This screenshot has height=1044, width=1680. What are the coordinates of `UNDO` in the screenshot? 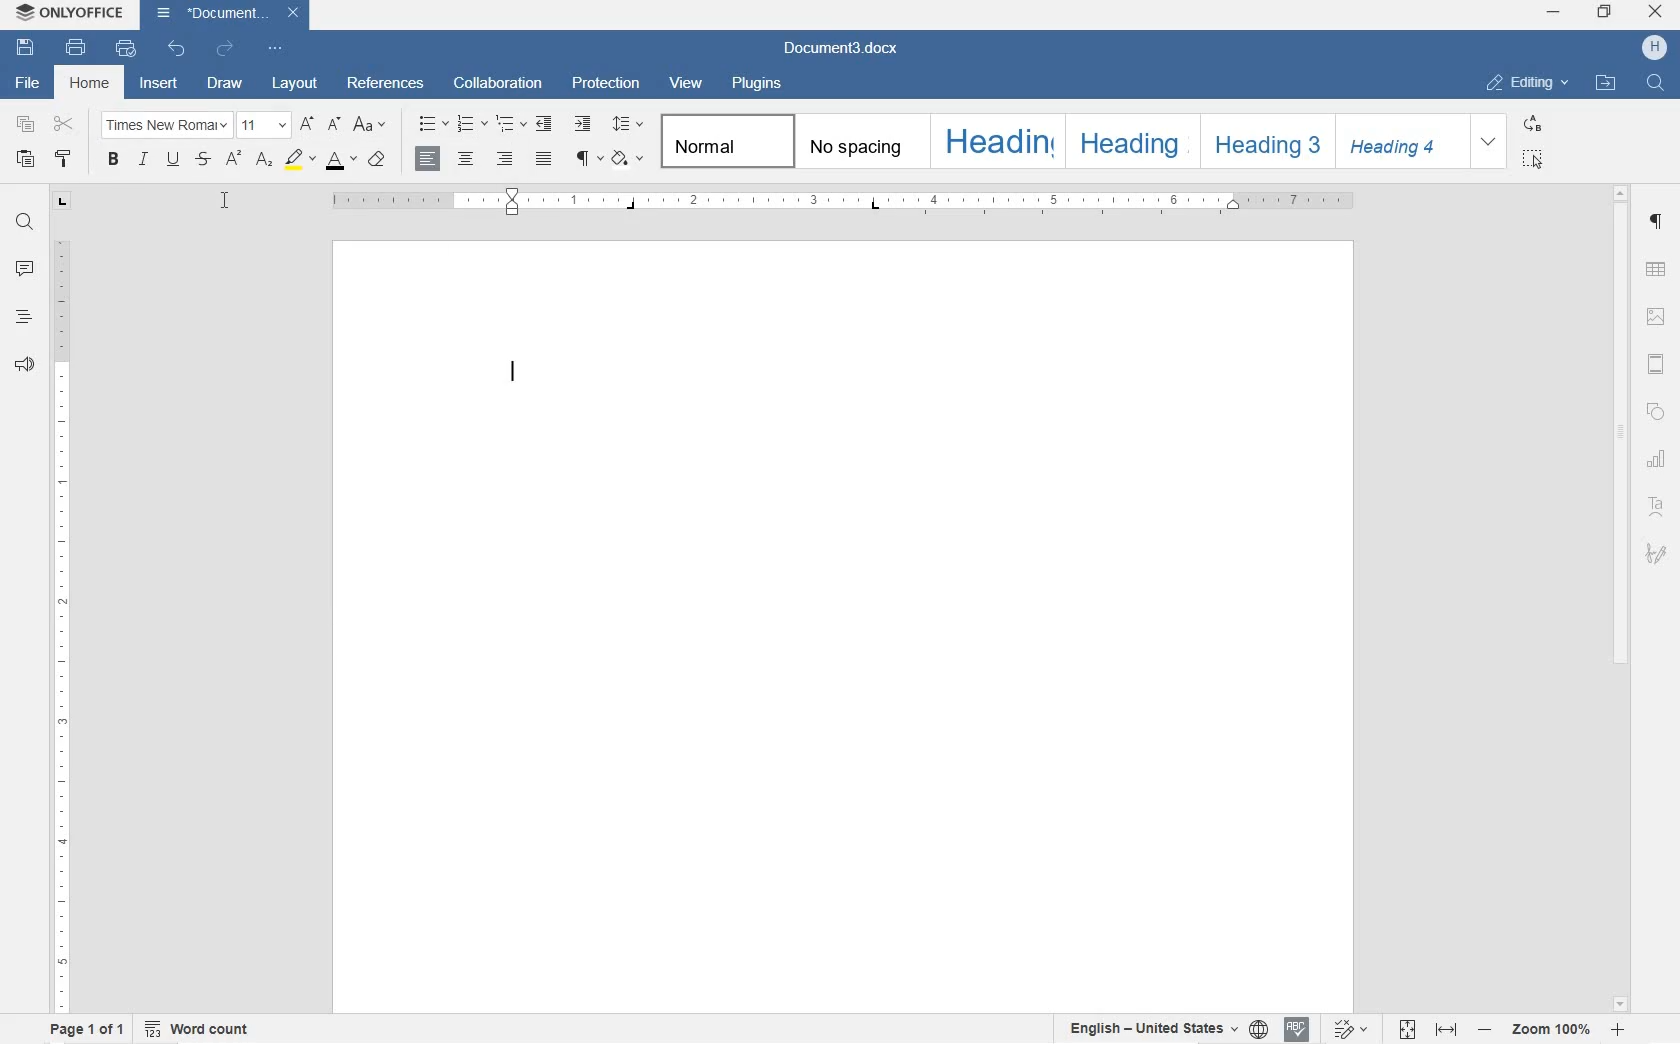 It's located at (176, 51).